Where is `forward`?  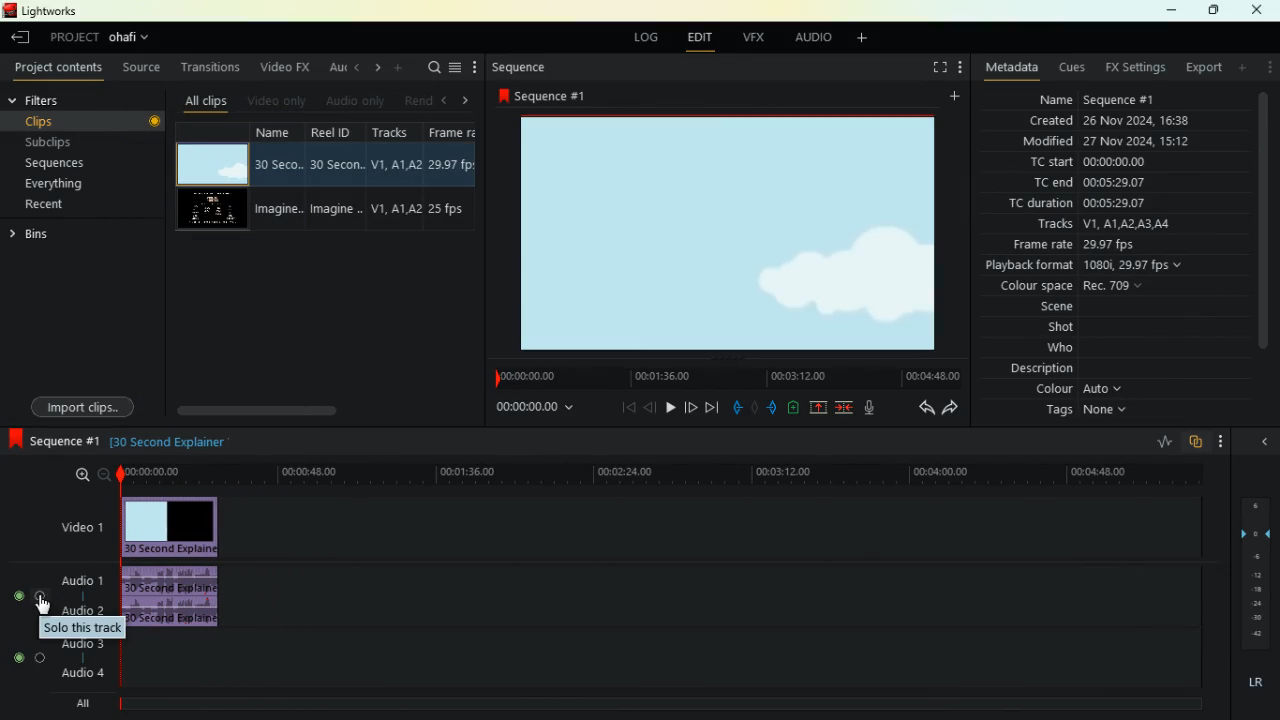 forward is located at coordinates (953, 408).